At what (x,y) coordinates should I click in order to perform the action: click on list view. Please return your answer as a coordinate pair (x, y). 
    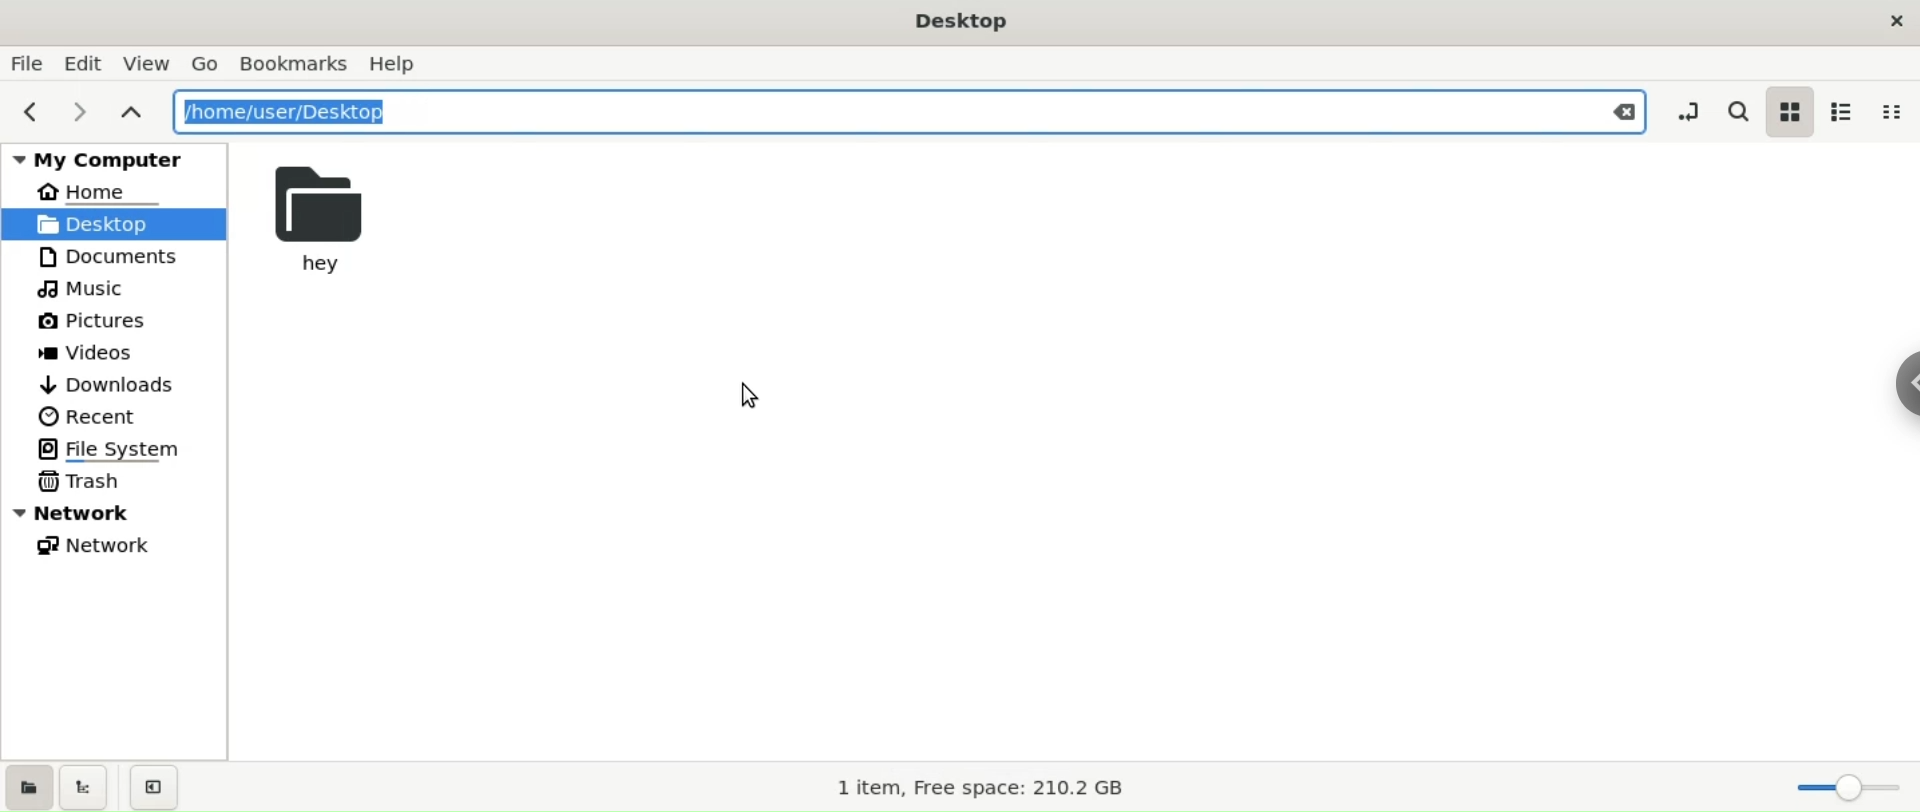
    Looking at the image, I should click on (1843, 113).